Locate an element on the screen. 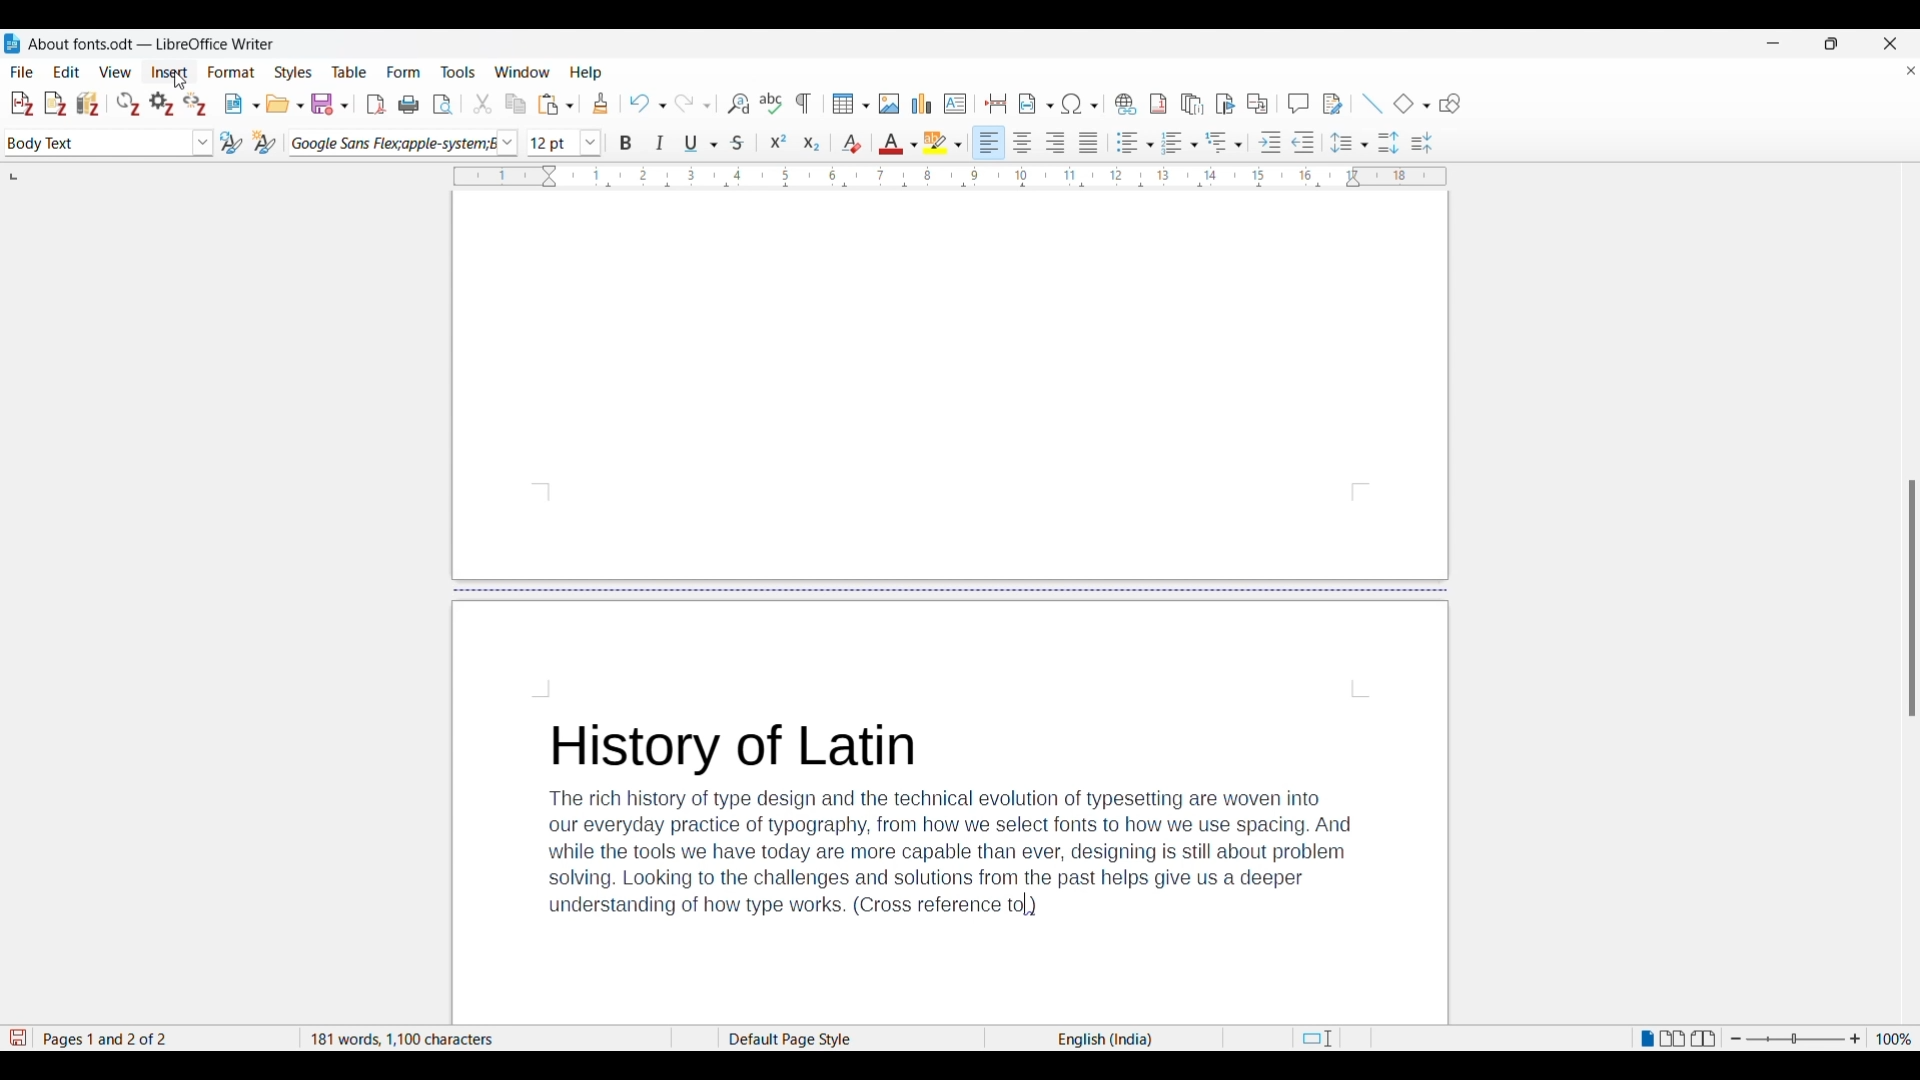 The height and width of the screenshot is (1080, 1920). Clone formatting is located at coordinates (601, 103).